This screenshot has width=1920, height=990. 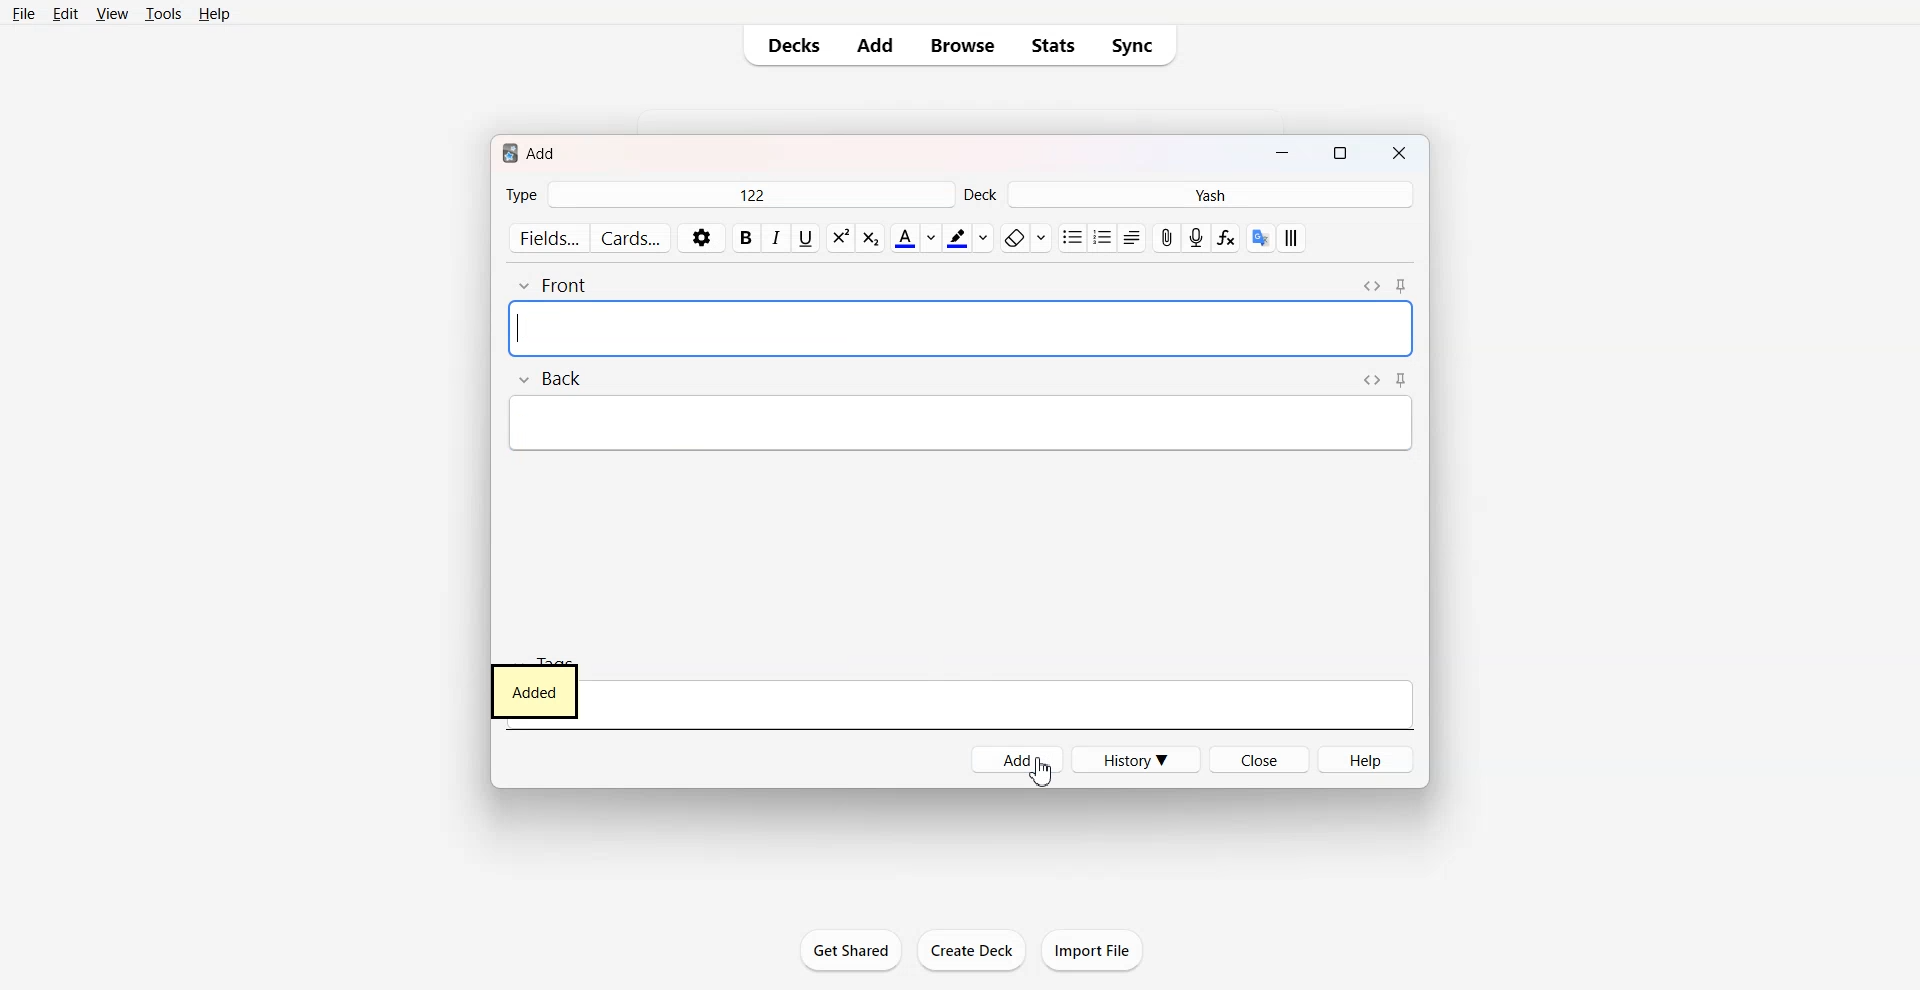 What do you see at coordinates (960, 45) in the screenshot?
I see `Browse` at bounding box center [960, 45].